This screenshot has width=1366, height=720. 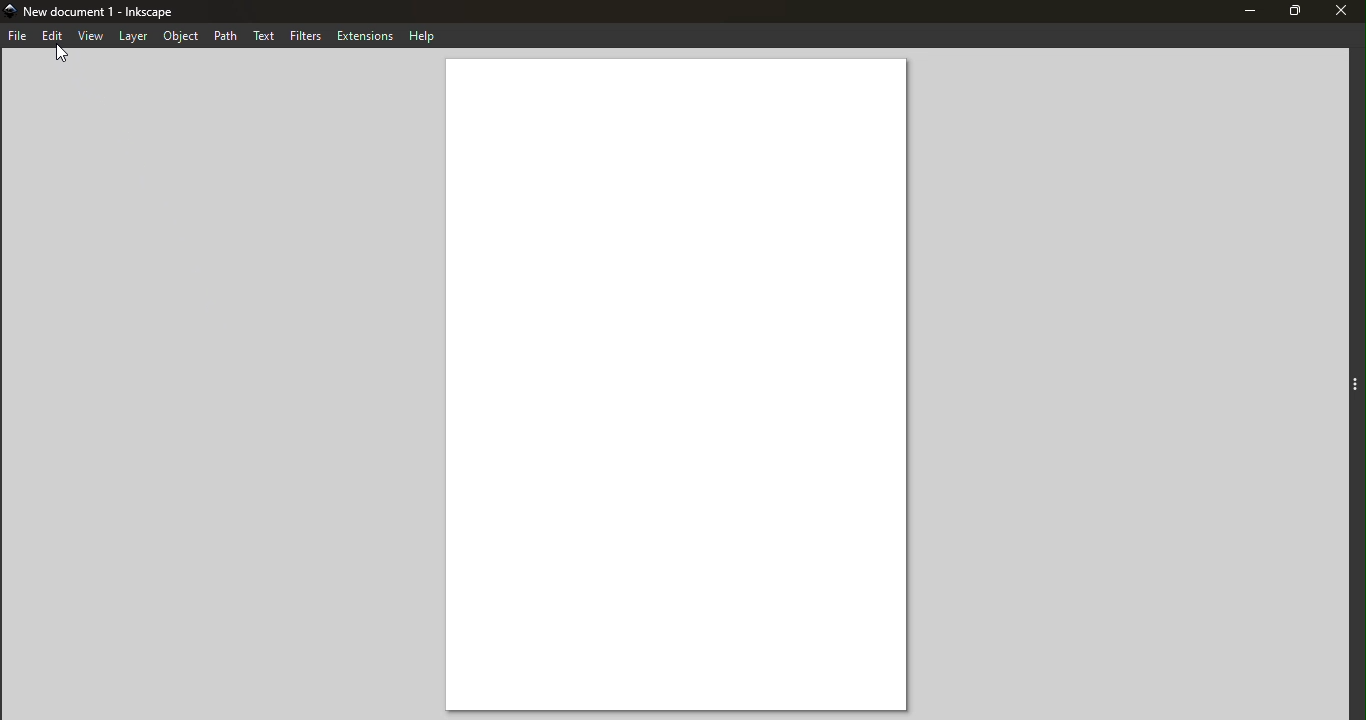 I want to click on Cursor, so click(x=66, y=54).